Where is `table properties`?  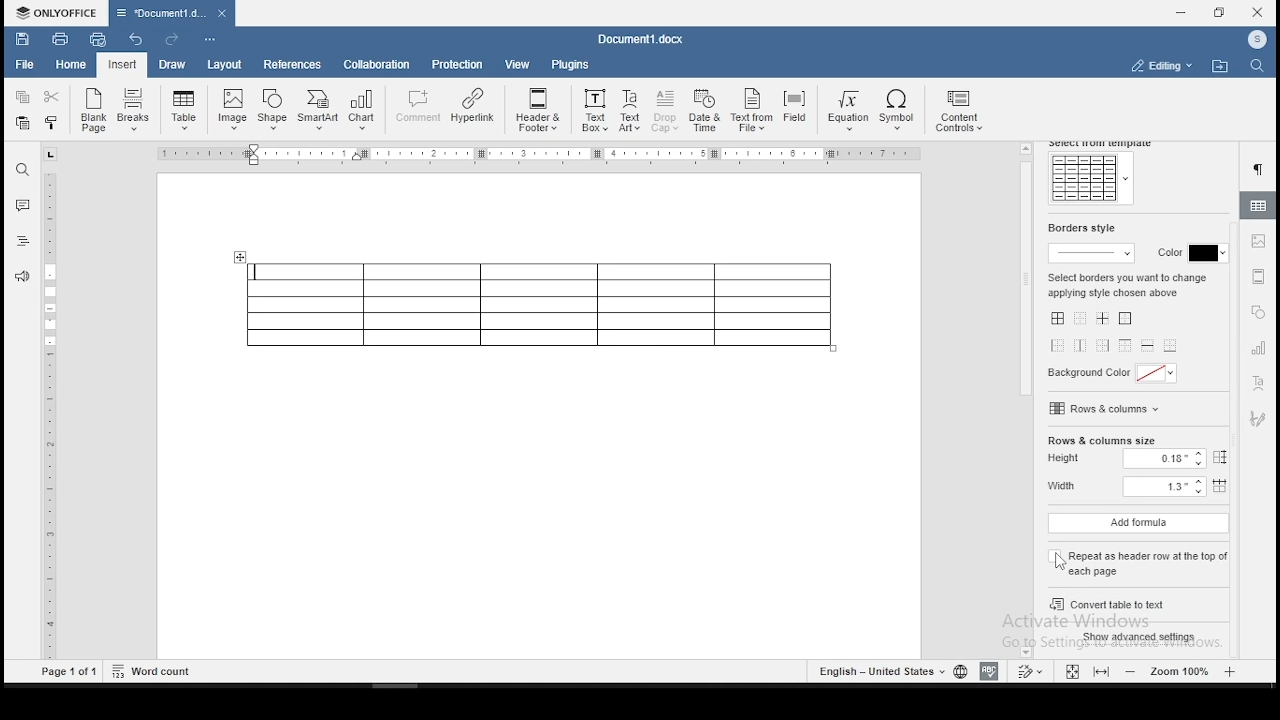 table properties is located at coordinates (1259, 205).